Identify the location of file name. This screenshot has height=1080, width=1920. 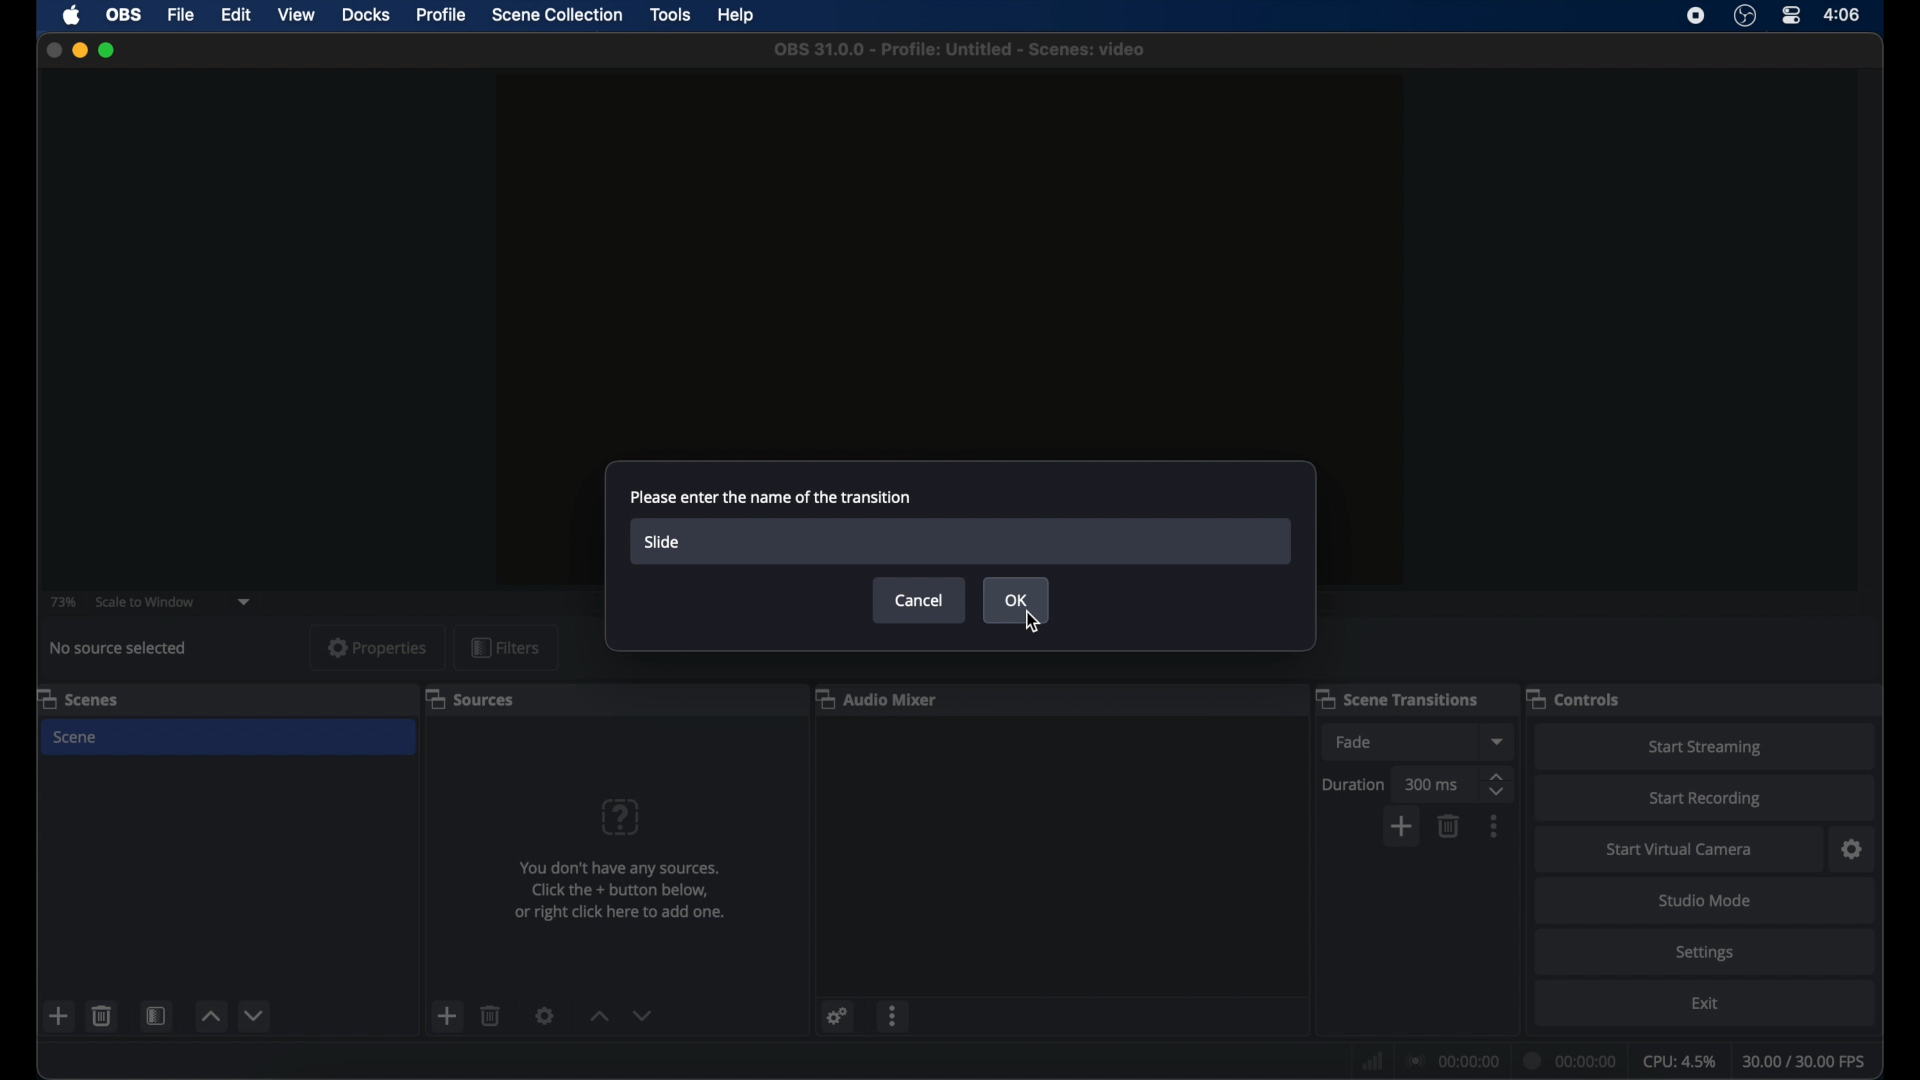
(959, 50).